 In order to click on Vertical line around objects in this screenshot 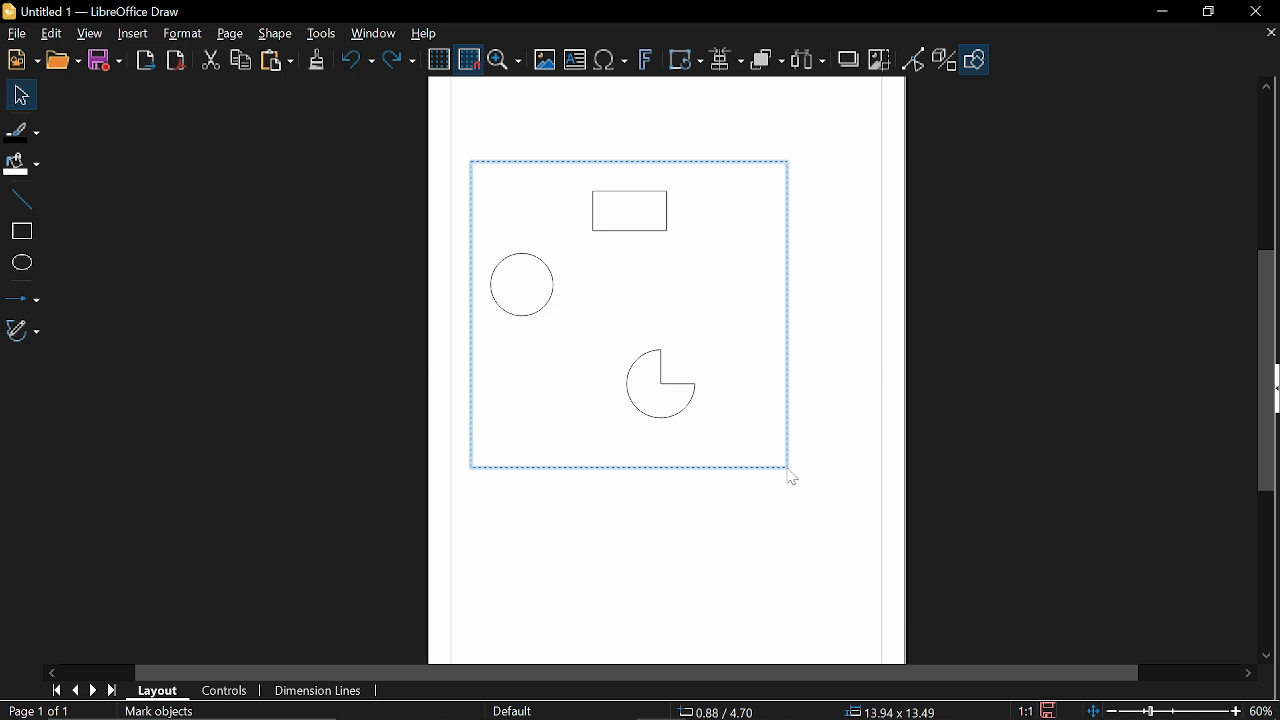, I will do `click(793, 315)`.